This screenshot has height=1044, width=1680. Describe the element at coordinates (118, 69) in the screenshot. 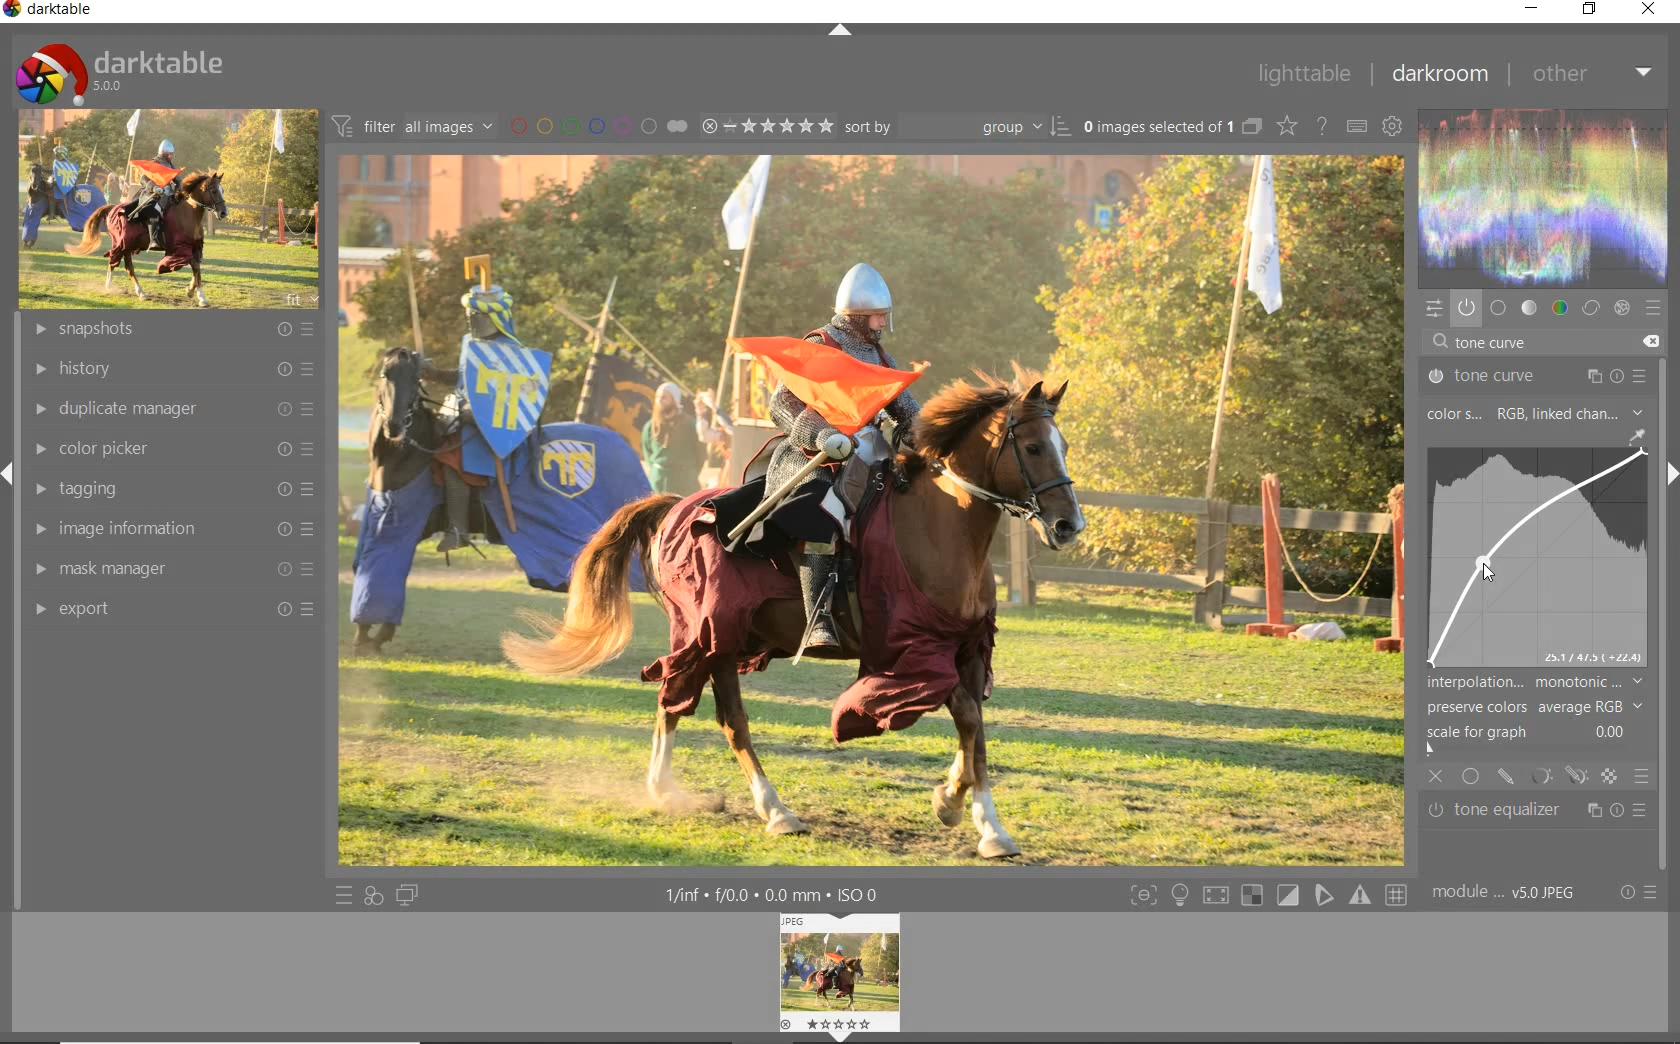

I see `darktable` at that location.